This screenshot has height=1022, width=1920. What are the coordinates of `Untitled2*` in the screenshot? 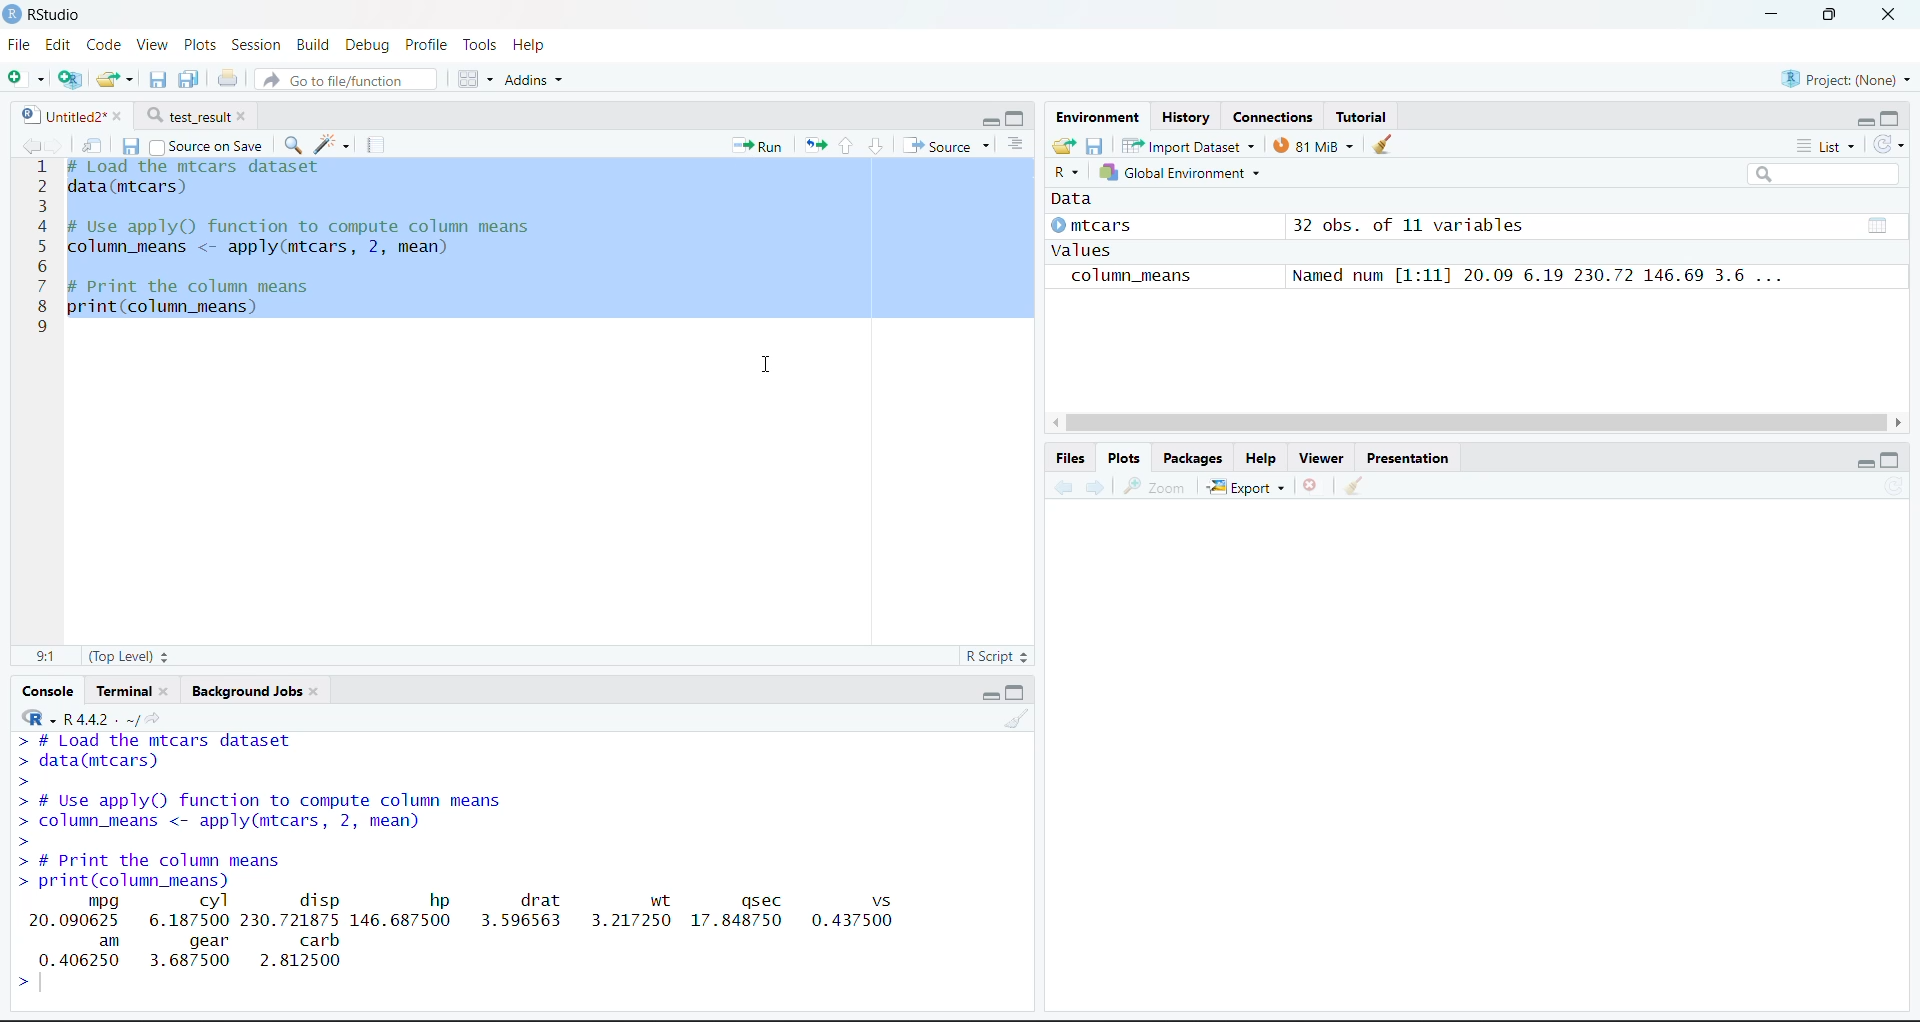 It's located at (77, 112).